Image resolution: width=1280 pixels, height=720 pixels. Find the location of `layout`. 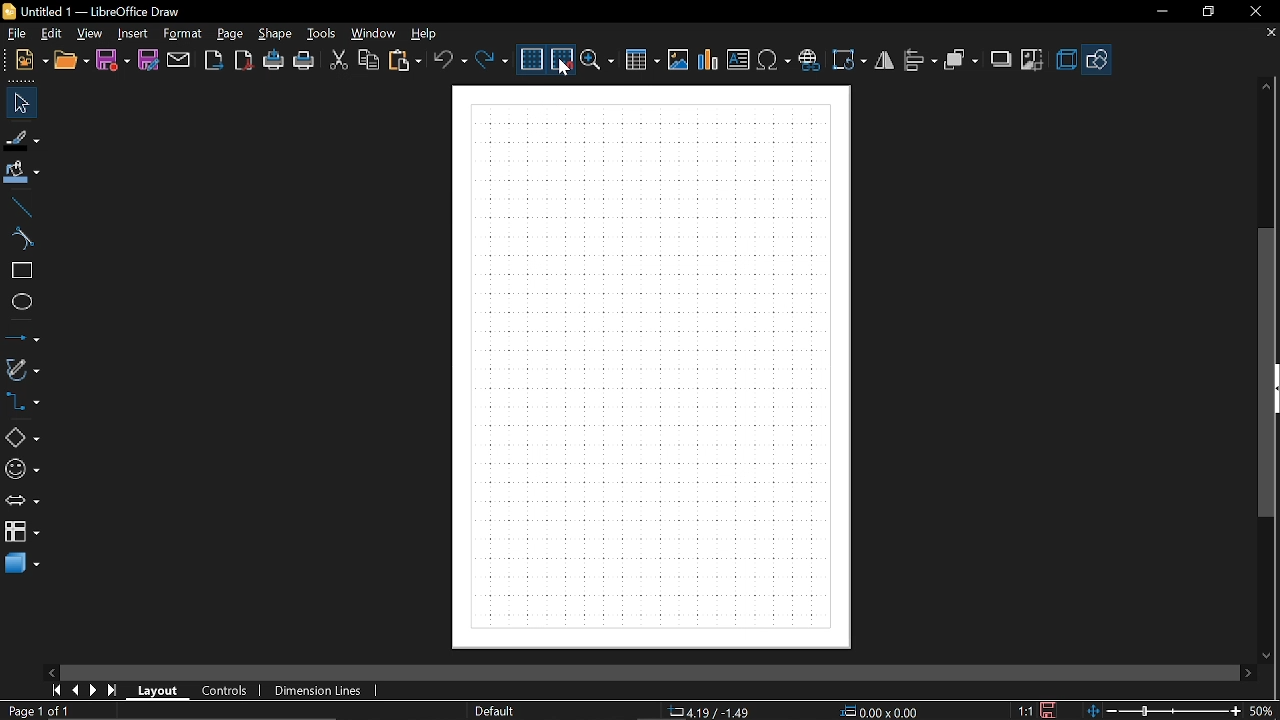

layout is located at coordinates (159, 692).